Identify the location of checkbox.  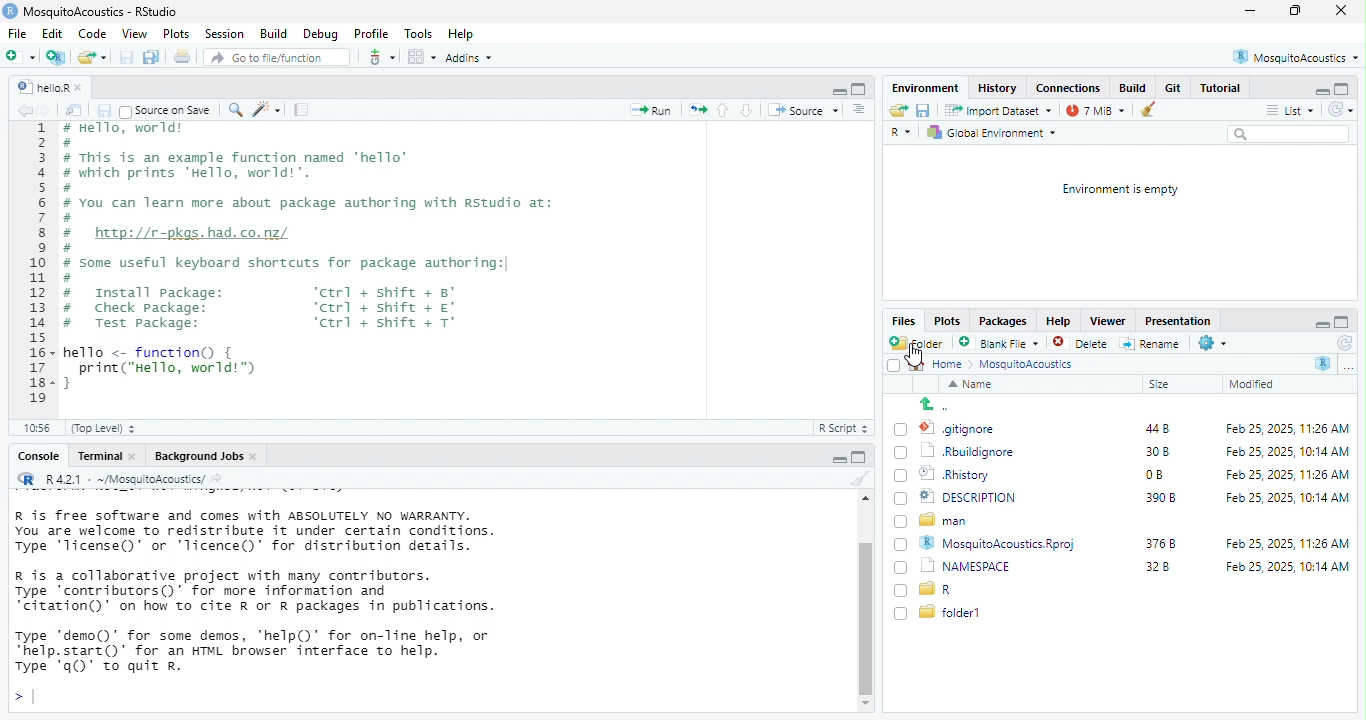
(902, 428).